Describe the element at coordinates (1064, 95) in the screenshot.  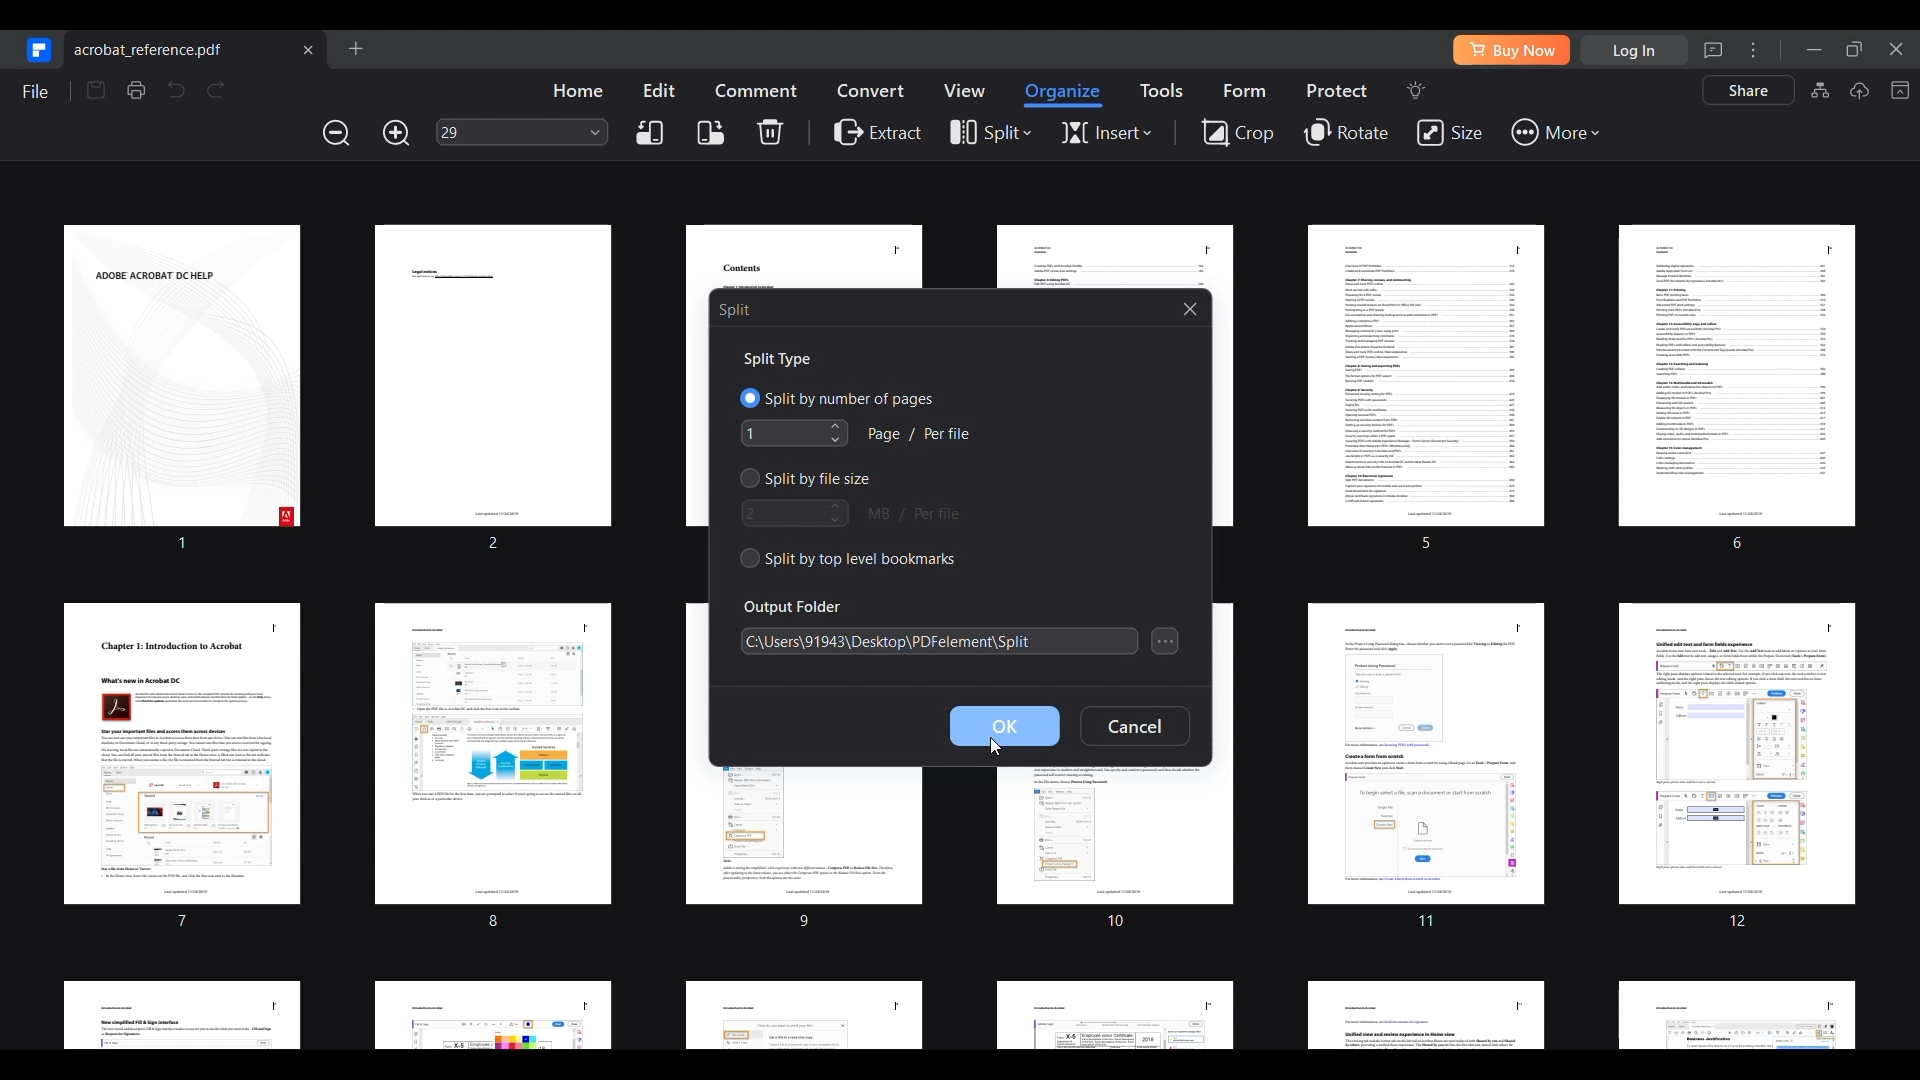
I see `Organize highlighted/Current menu` at that location.